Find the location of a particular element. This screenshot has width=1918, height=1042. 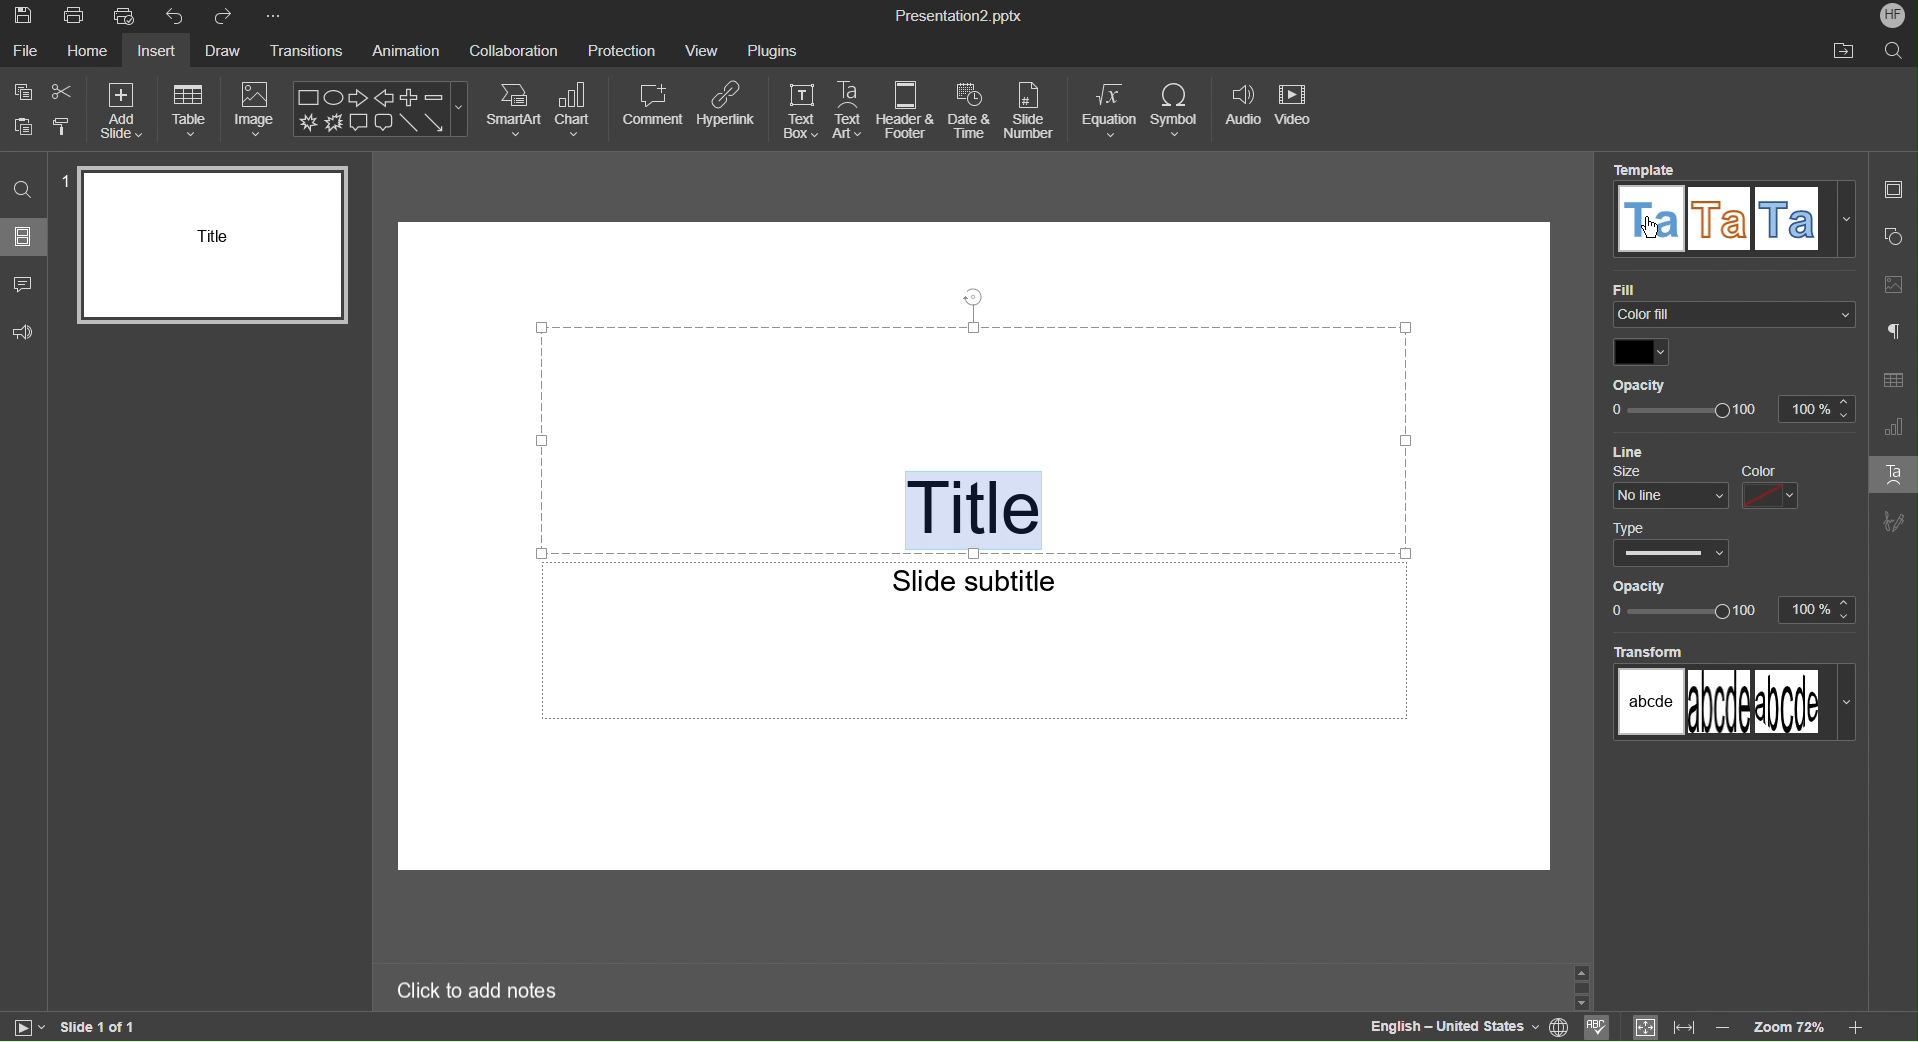

Insert is located at coordinates (155, 51).